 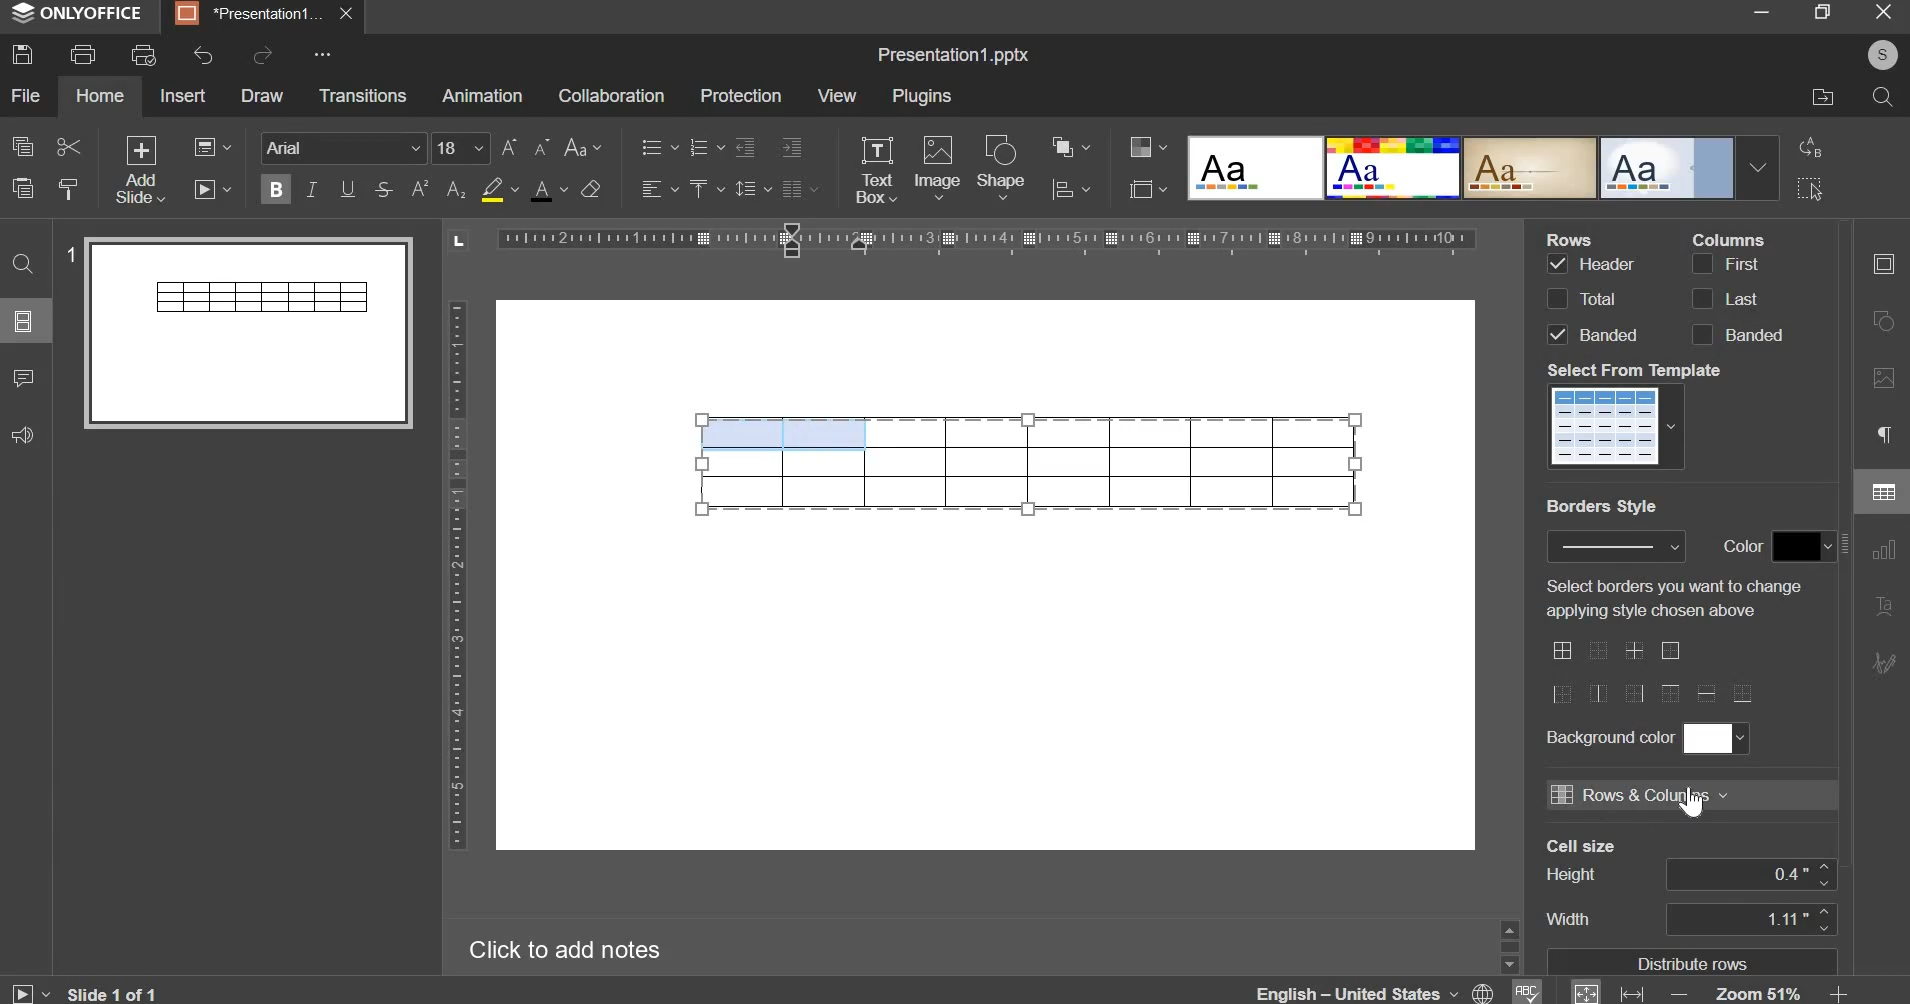 I want to click on decrease indent, so click(x=744, y=147).